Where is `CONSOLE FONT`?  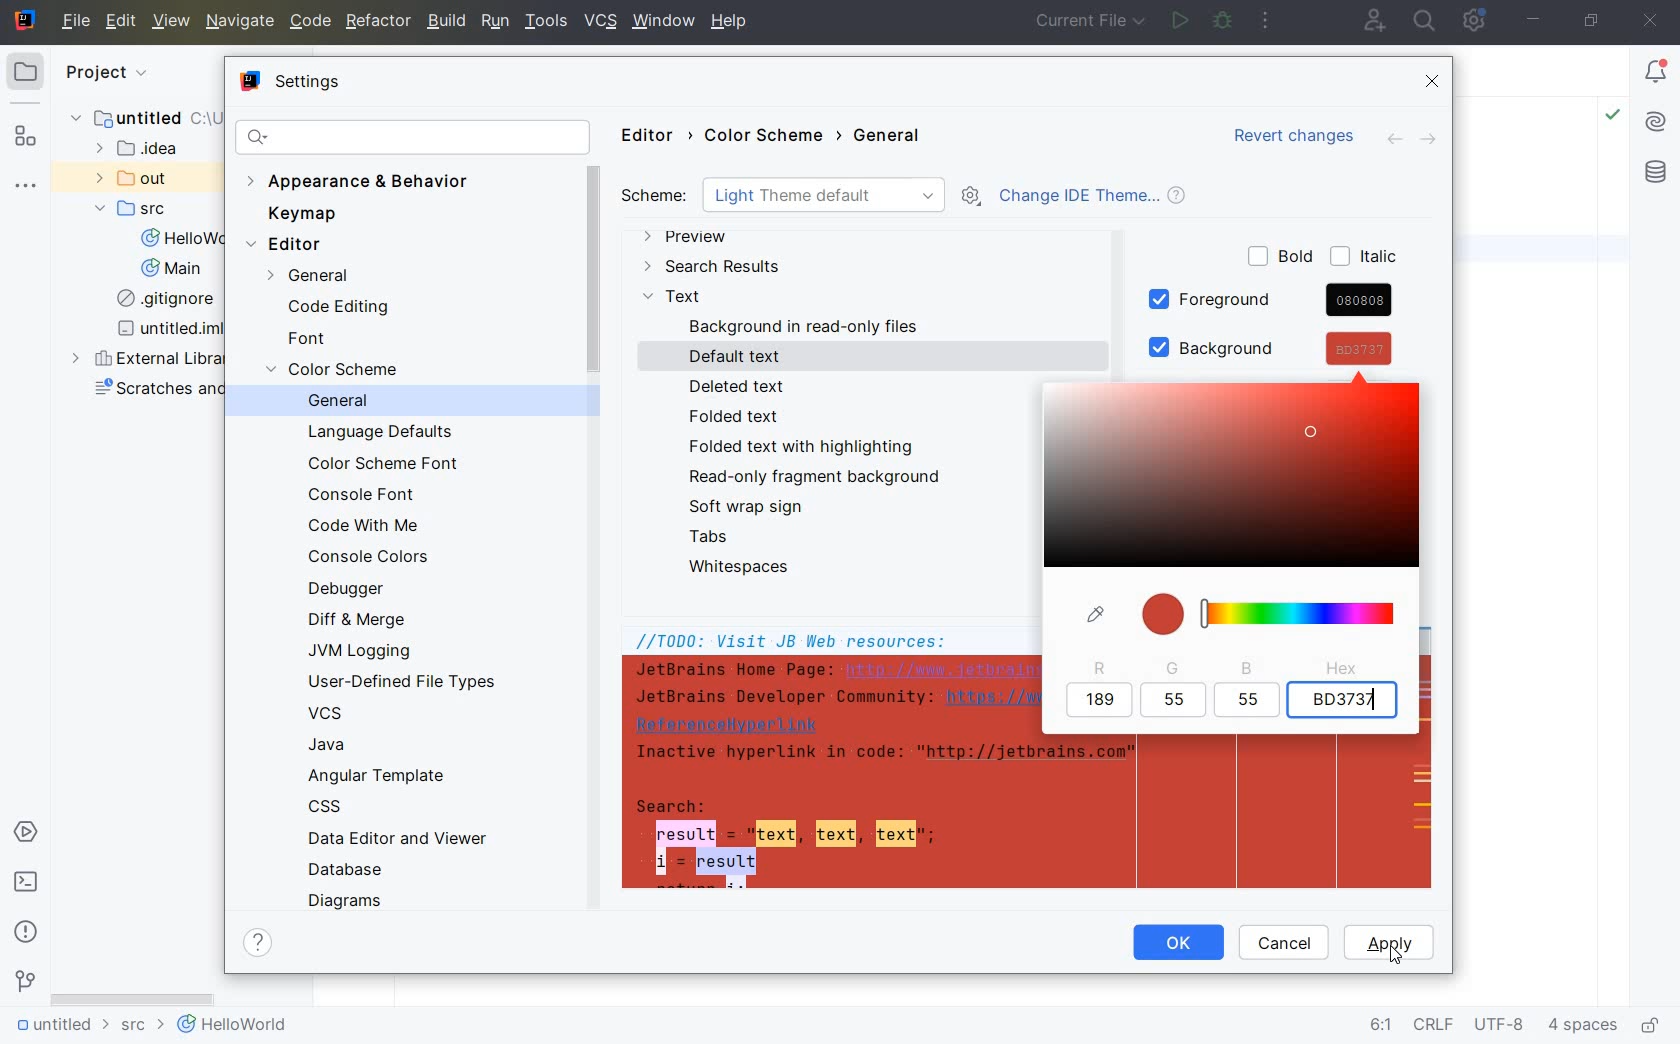
CONSOLE FONT is located at coordinates (364, 494).